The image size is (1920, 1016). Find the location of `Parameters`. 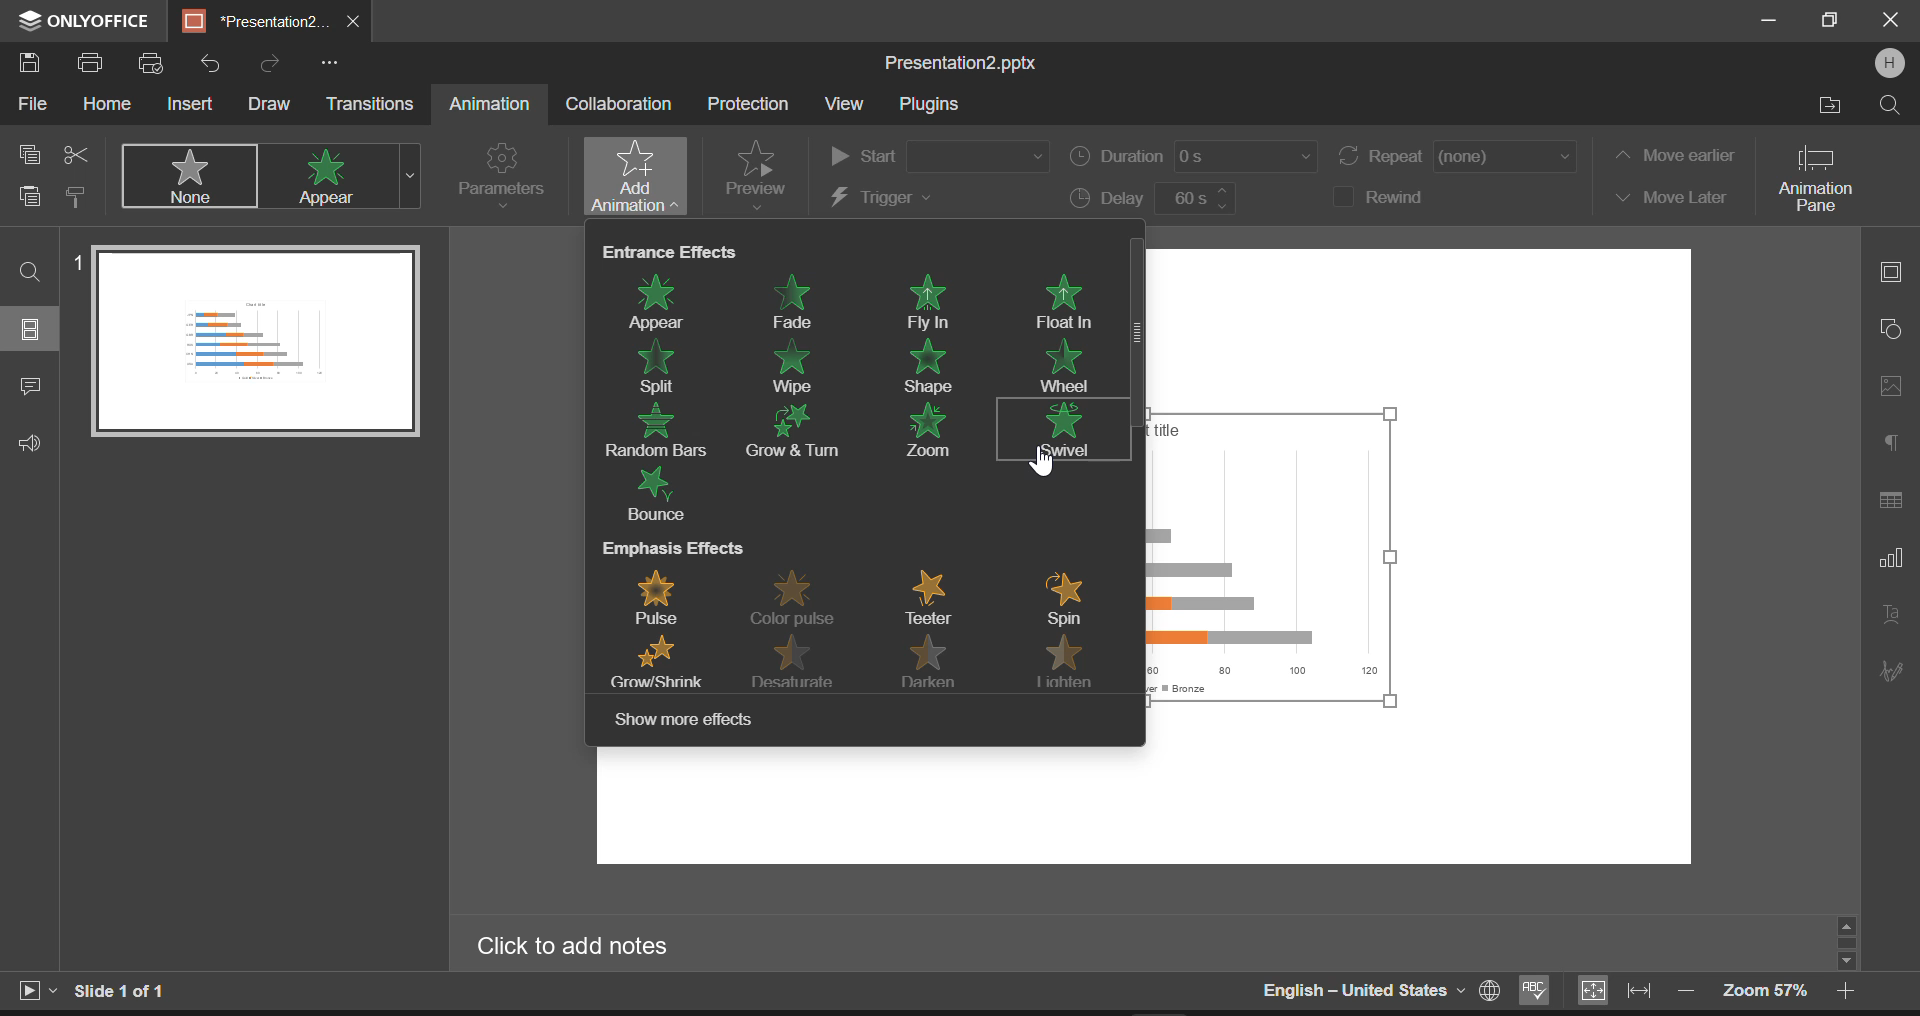

Parameters is located at coordinates (500, 174).